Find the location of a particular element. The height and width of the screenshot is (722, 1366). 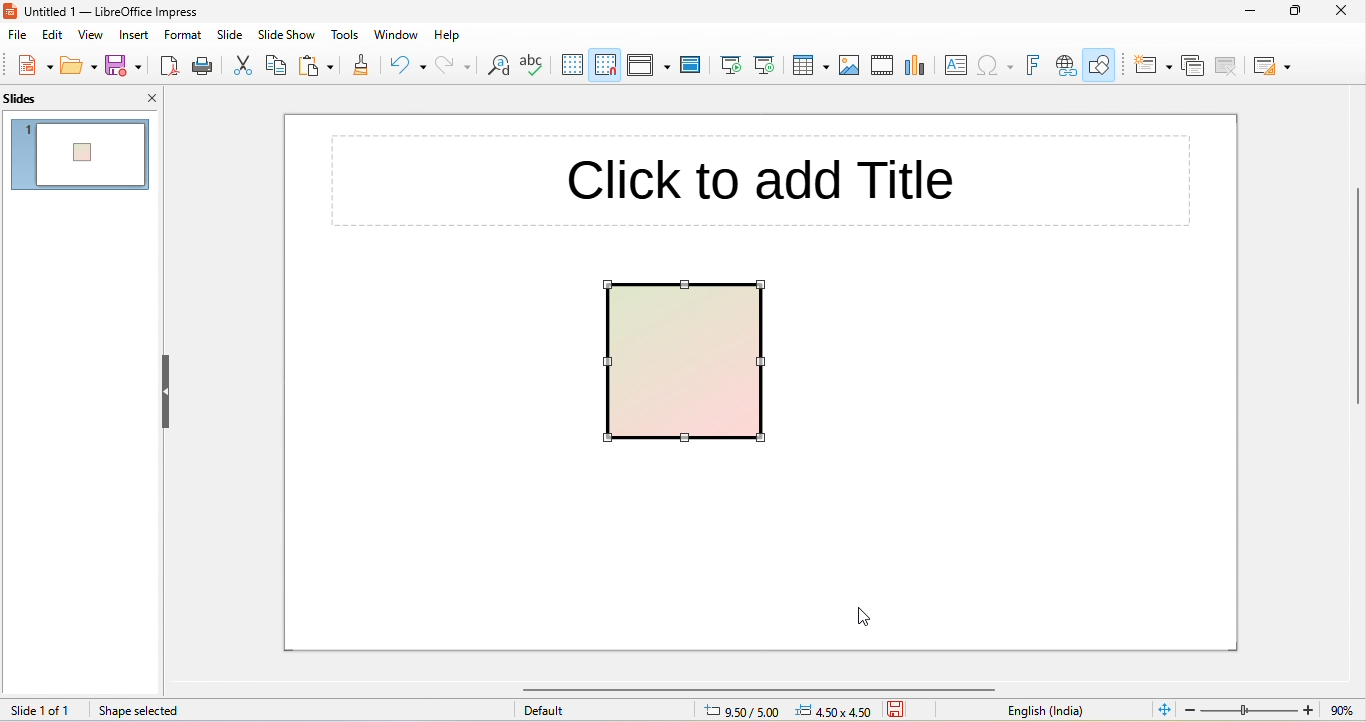

default is located at coordinates (553, 710).